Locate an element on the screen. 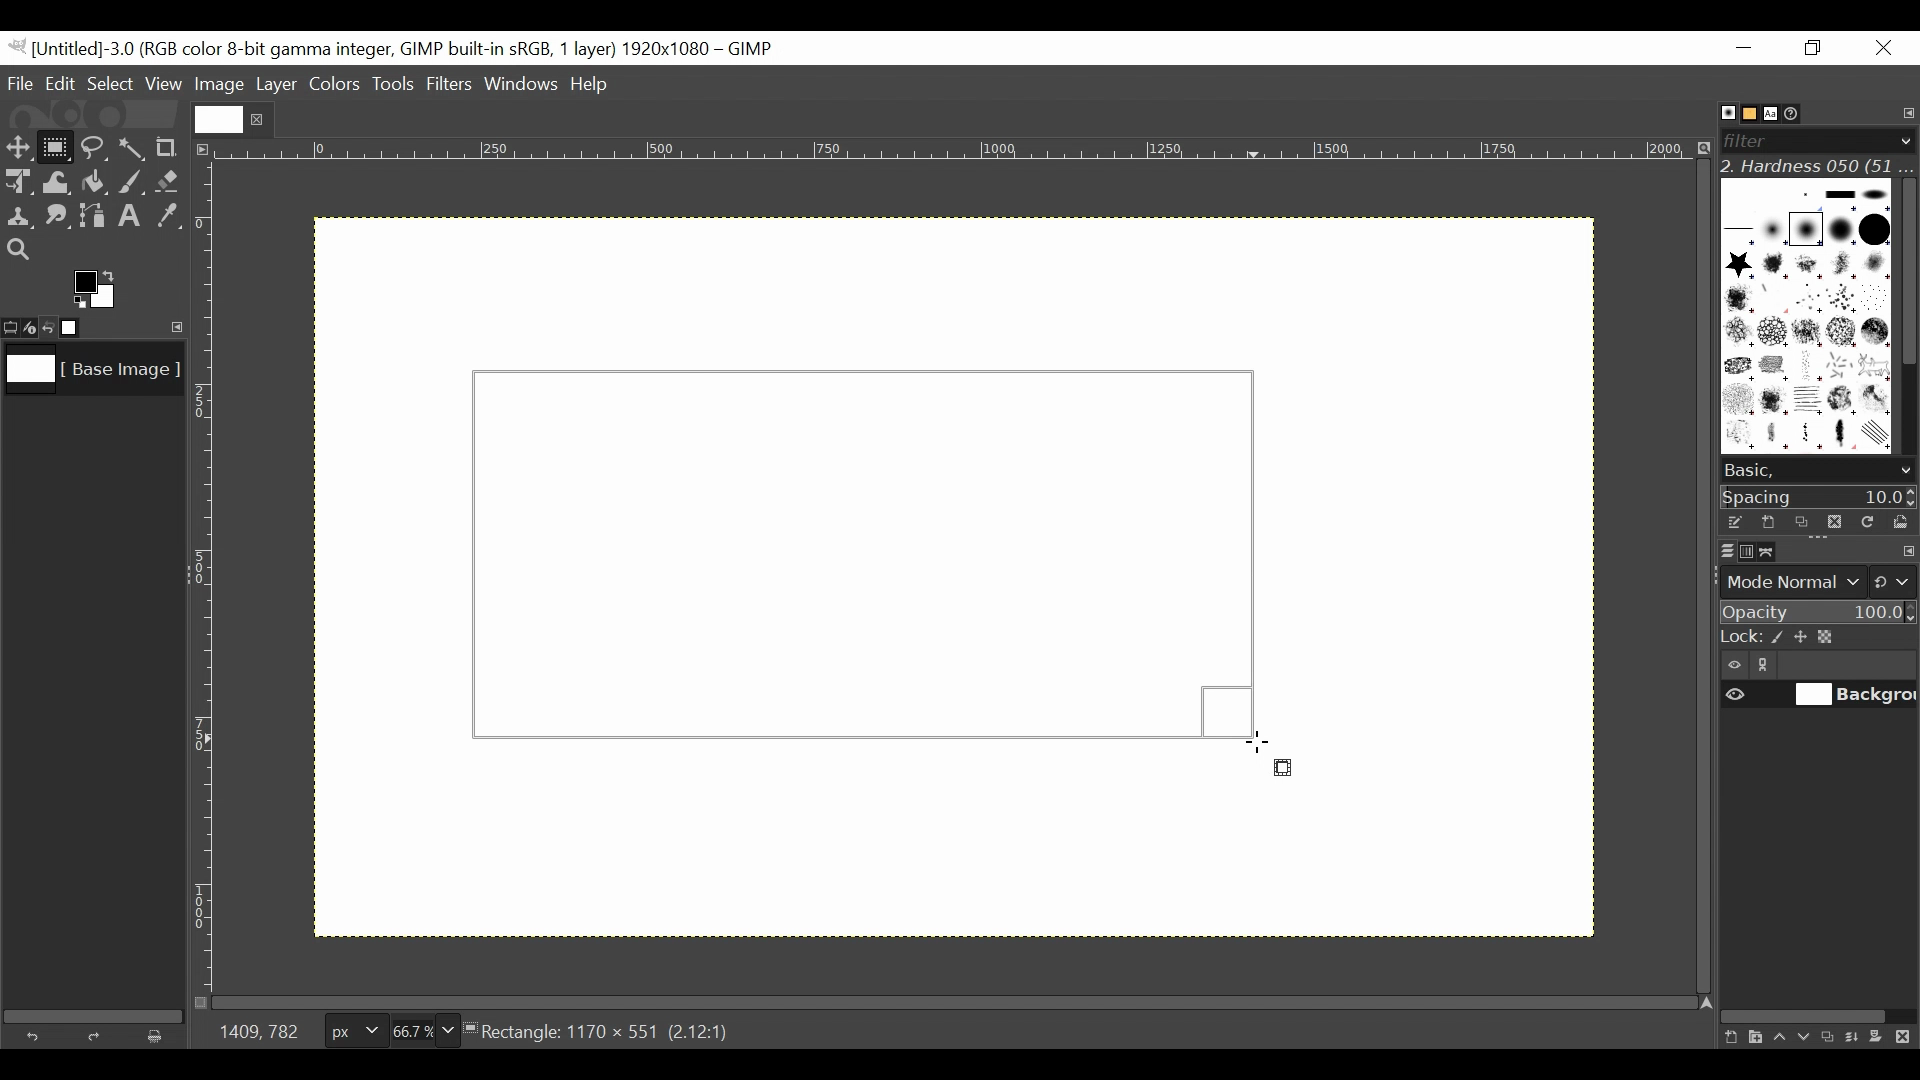 This screenshot has width=1920, height=1080. Refresh is located at coordinates (1865, 520).